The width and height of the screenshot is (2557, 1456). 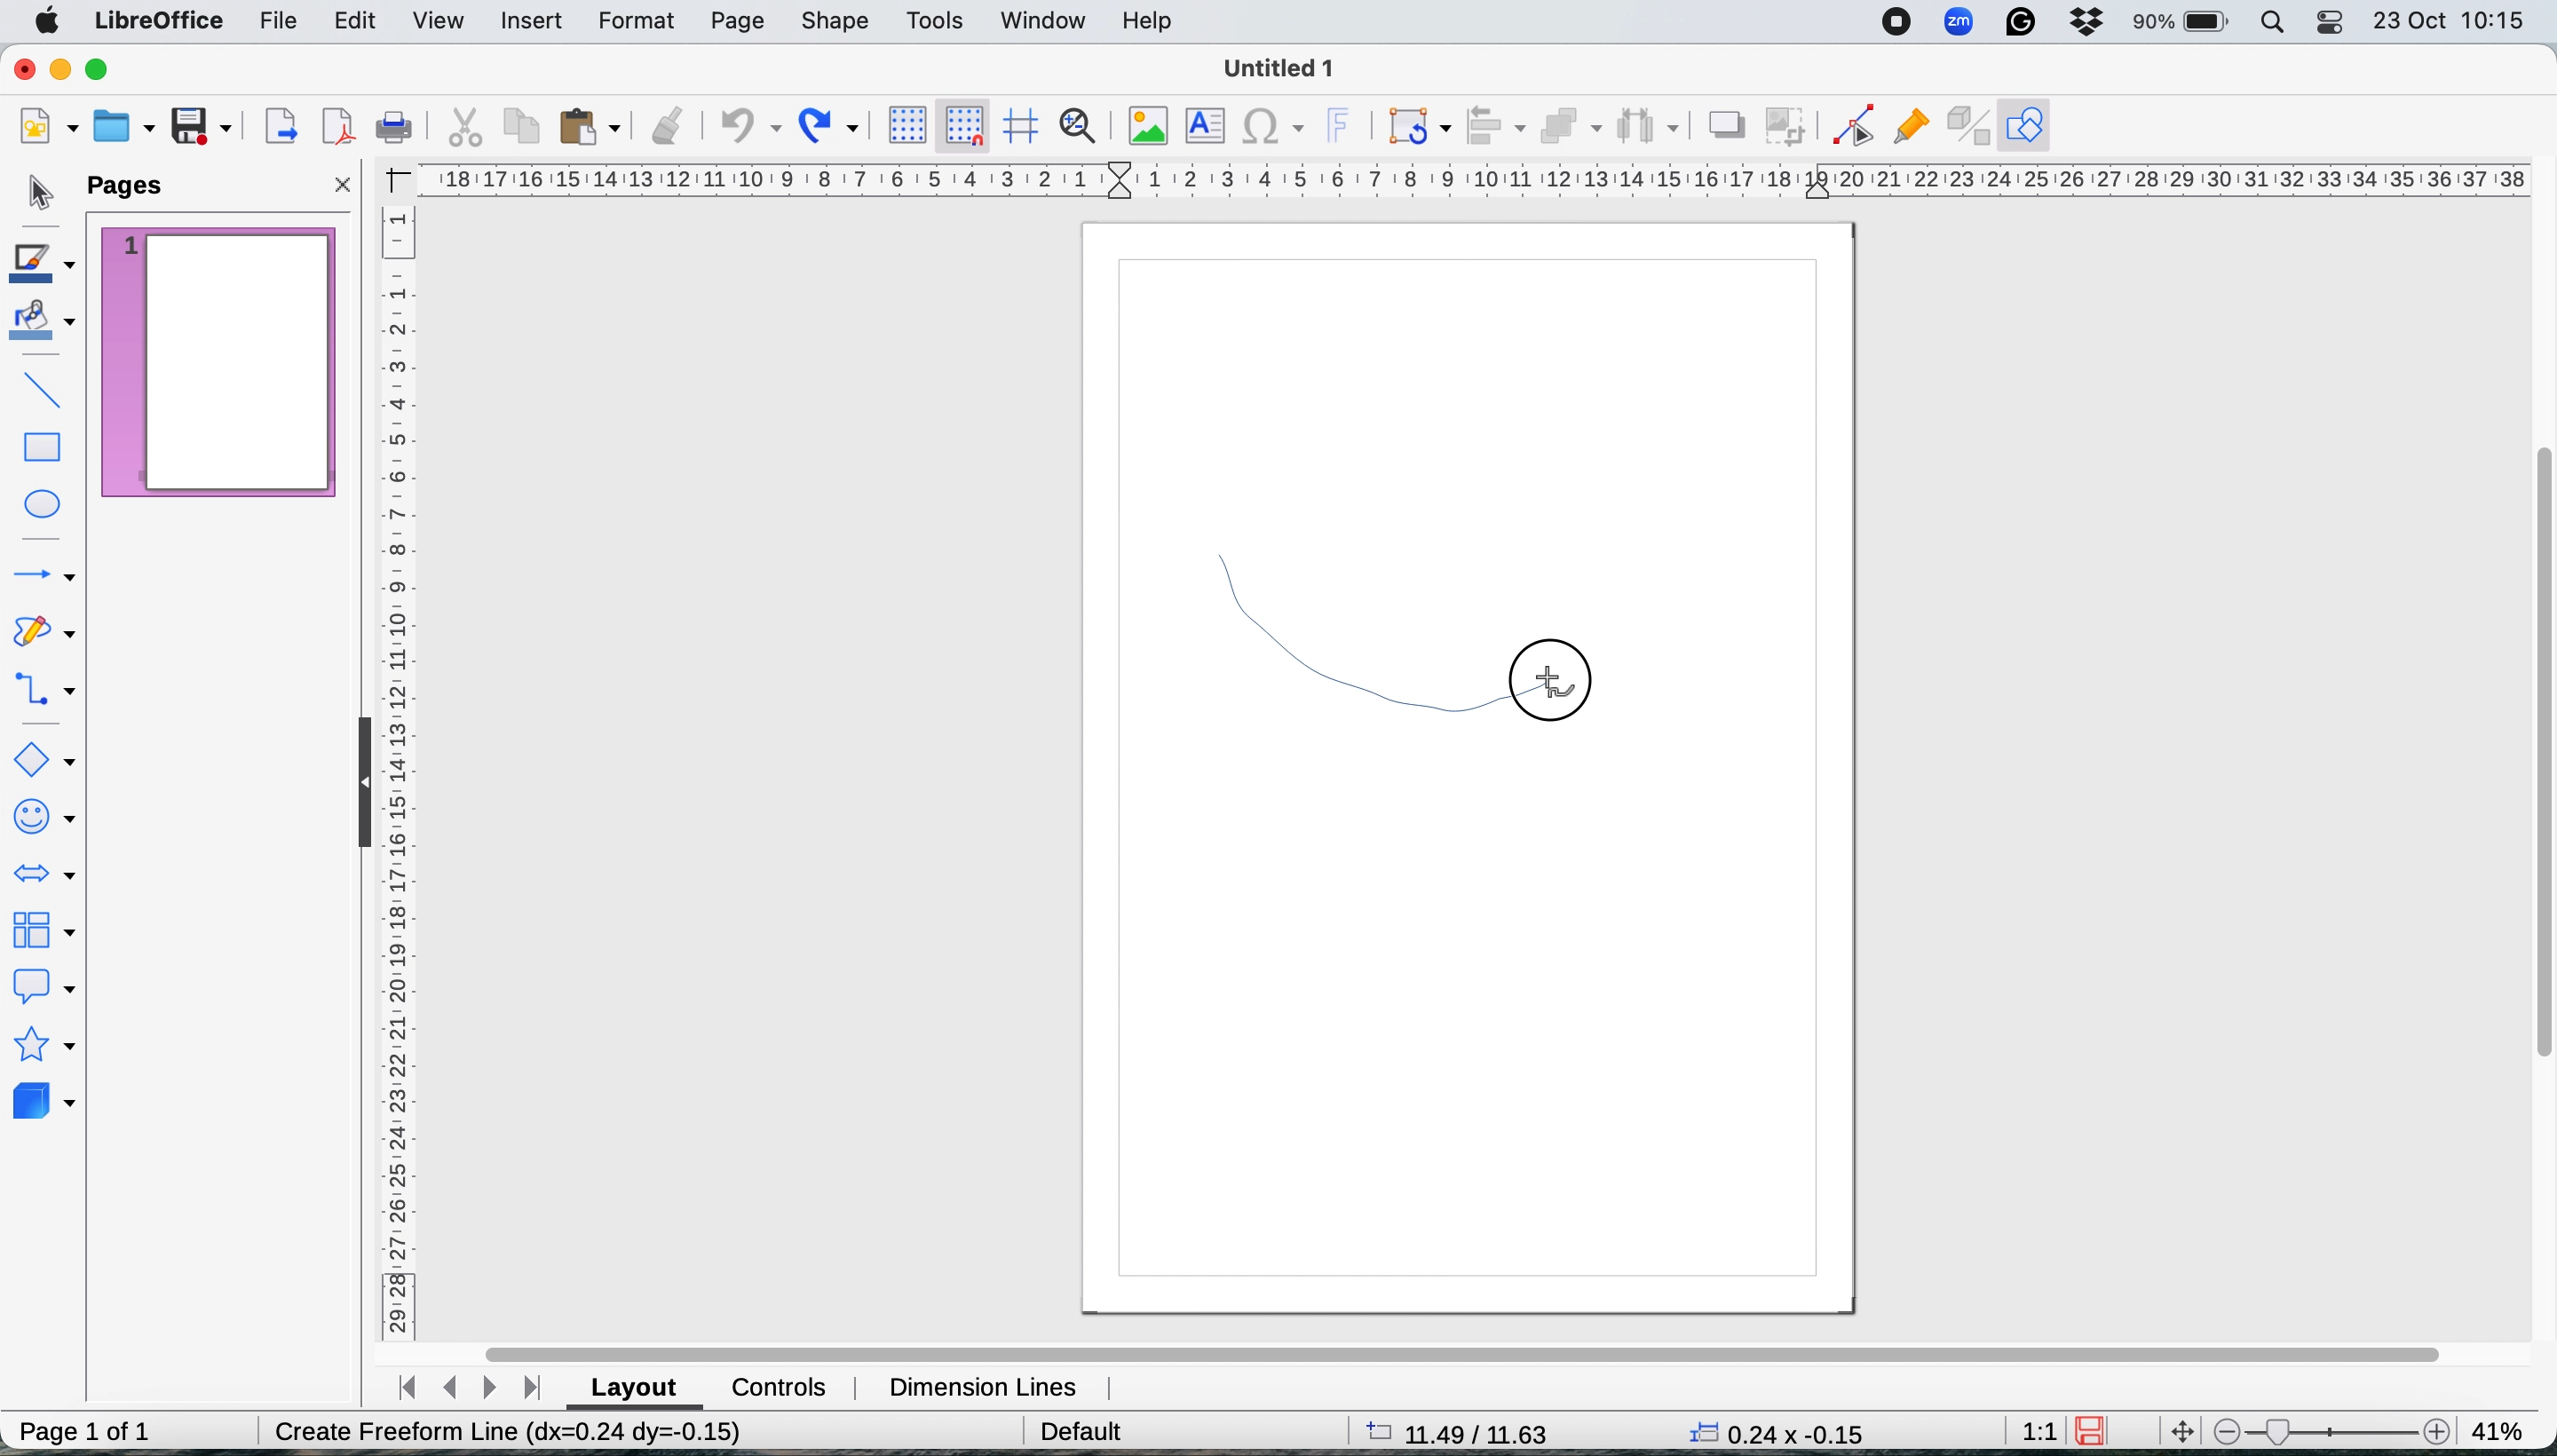 I want to click on layout, so click(x=633, y=1390).